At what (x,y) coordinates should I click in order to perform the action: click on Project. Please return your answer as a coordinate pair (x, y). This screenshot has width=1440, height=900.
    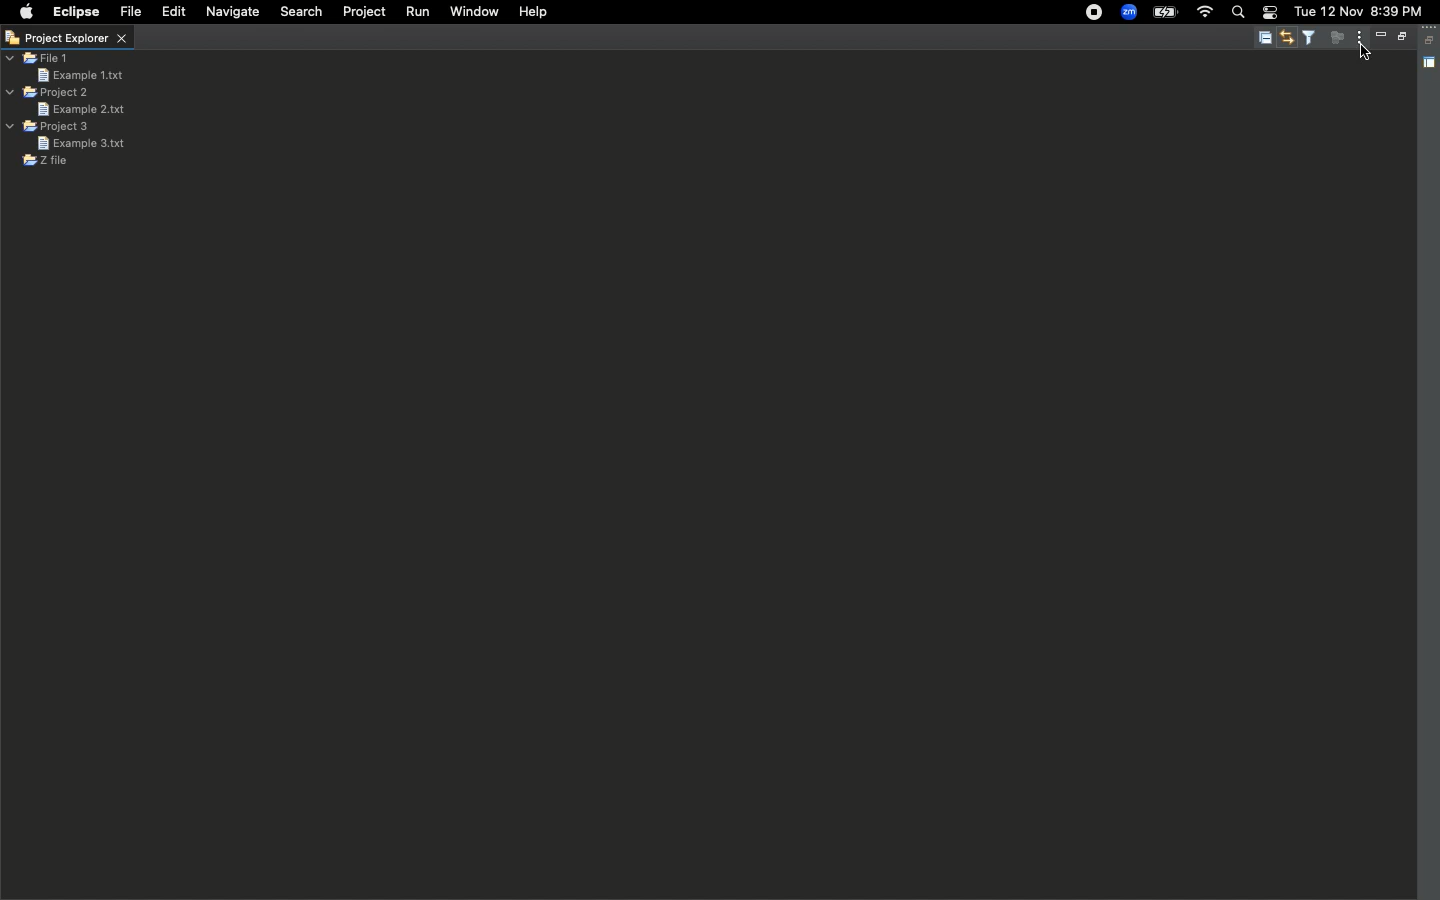
    Looking at the image, I should click on (366, 13).